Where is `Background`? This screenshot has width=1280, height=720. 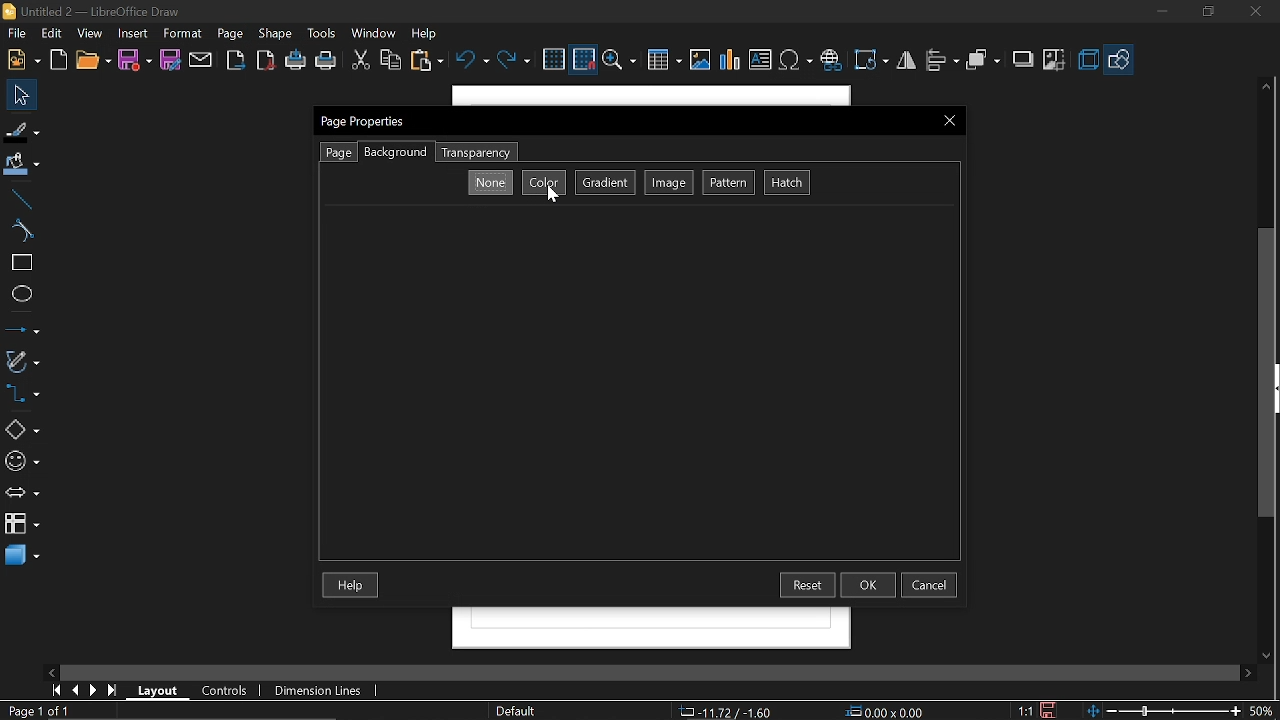
Background is located at coordinates (394, 153).